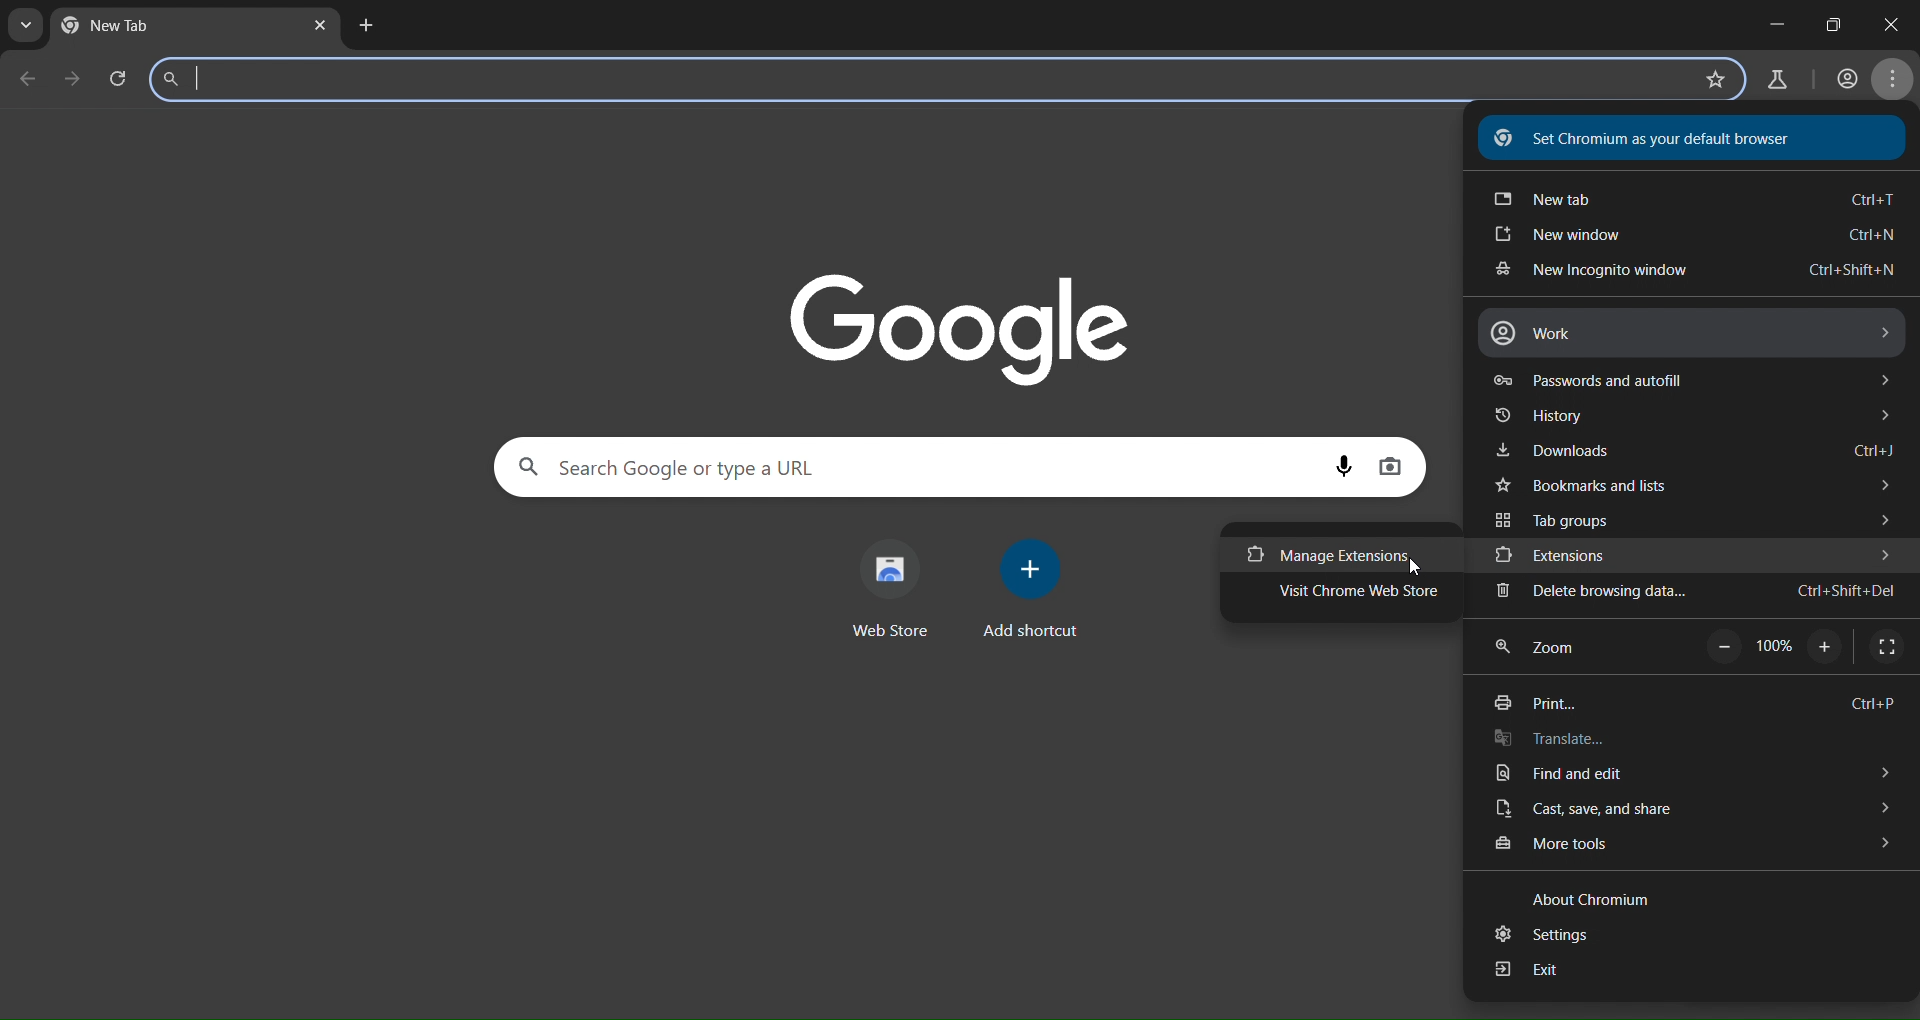 The height and width of the screenshot is (1020, 1920). Describe the element at coordinates (1848, 75) in the screenshot. I see `account` at that location.